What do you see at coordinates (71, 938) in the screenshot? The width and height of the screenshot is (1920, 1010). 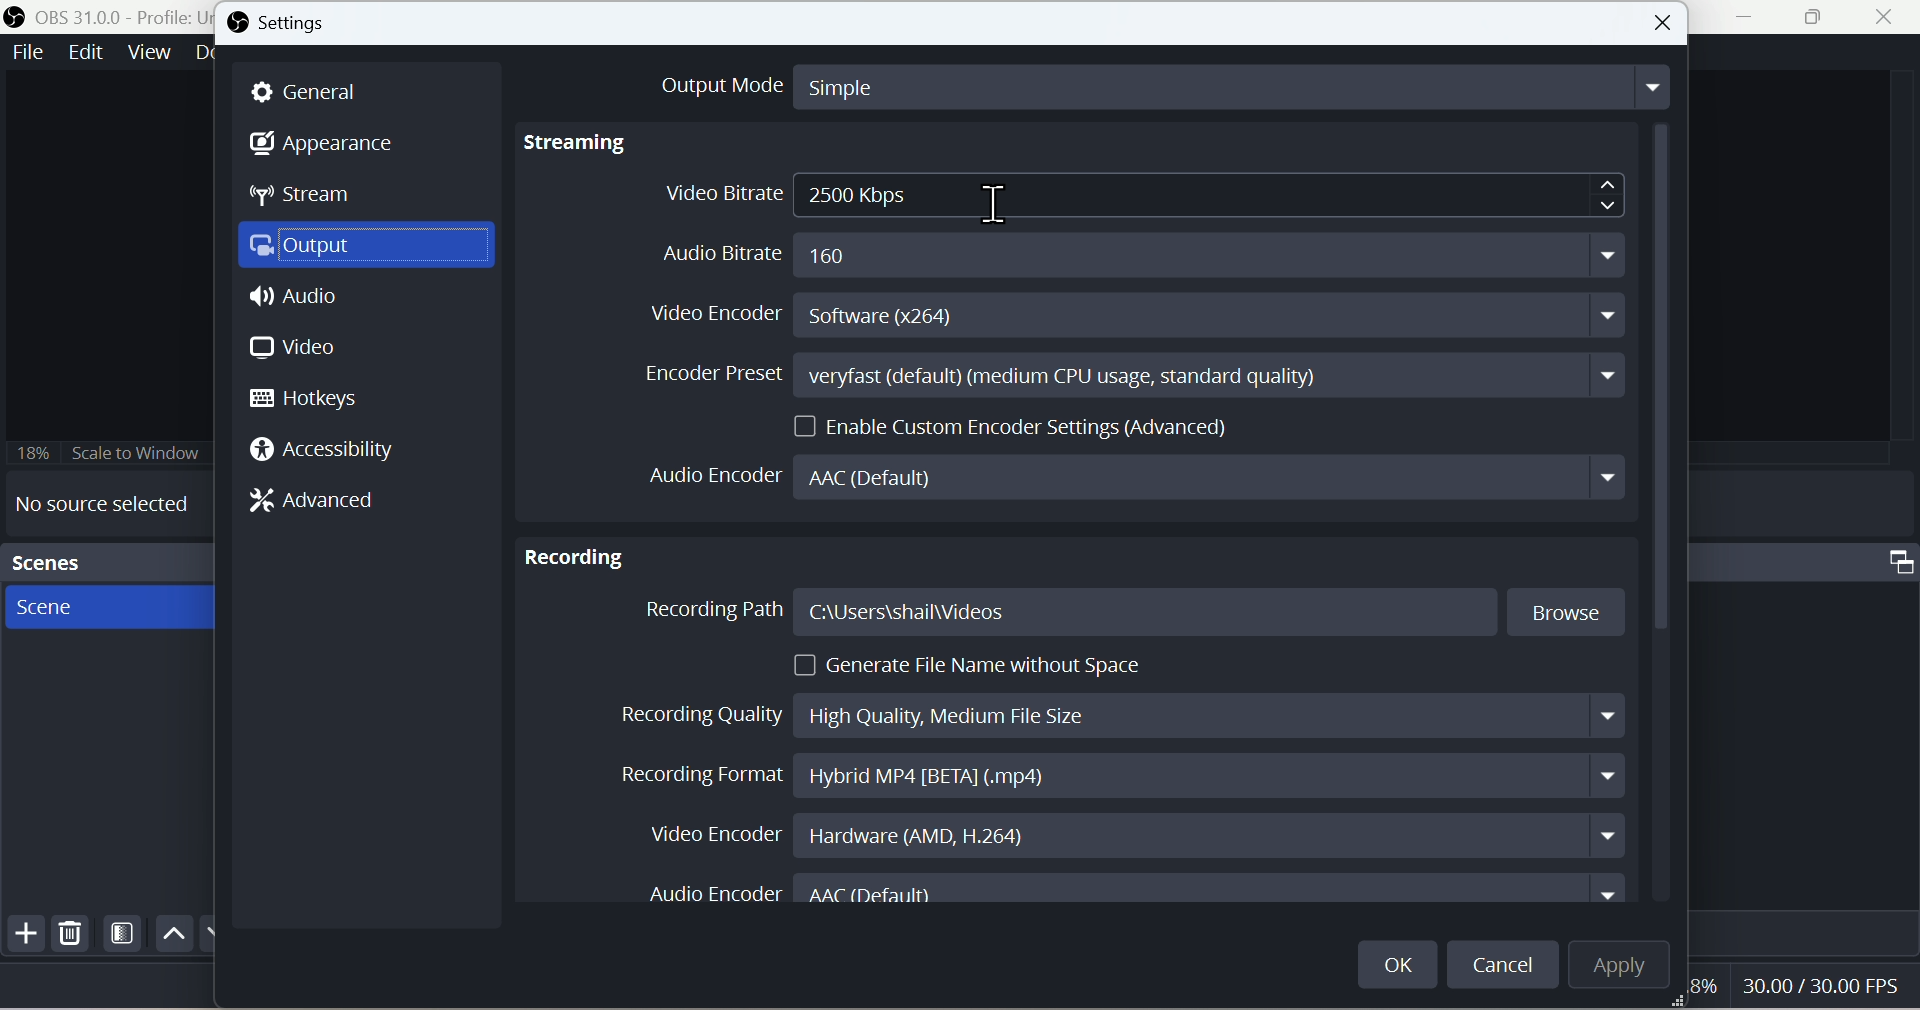 I see `Delete` at bounding box center [71, 938].